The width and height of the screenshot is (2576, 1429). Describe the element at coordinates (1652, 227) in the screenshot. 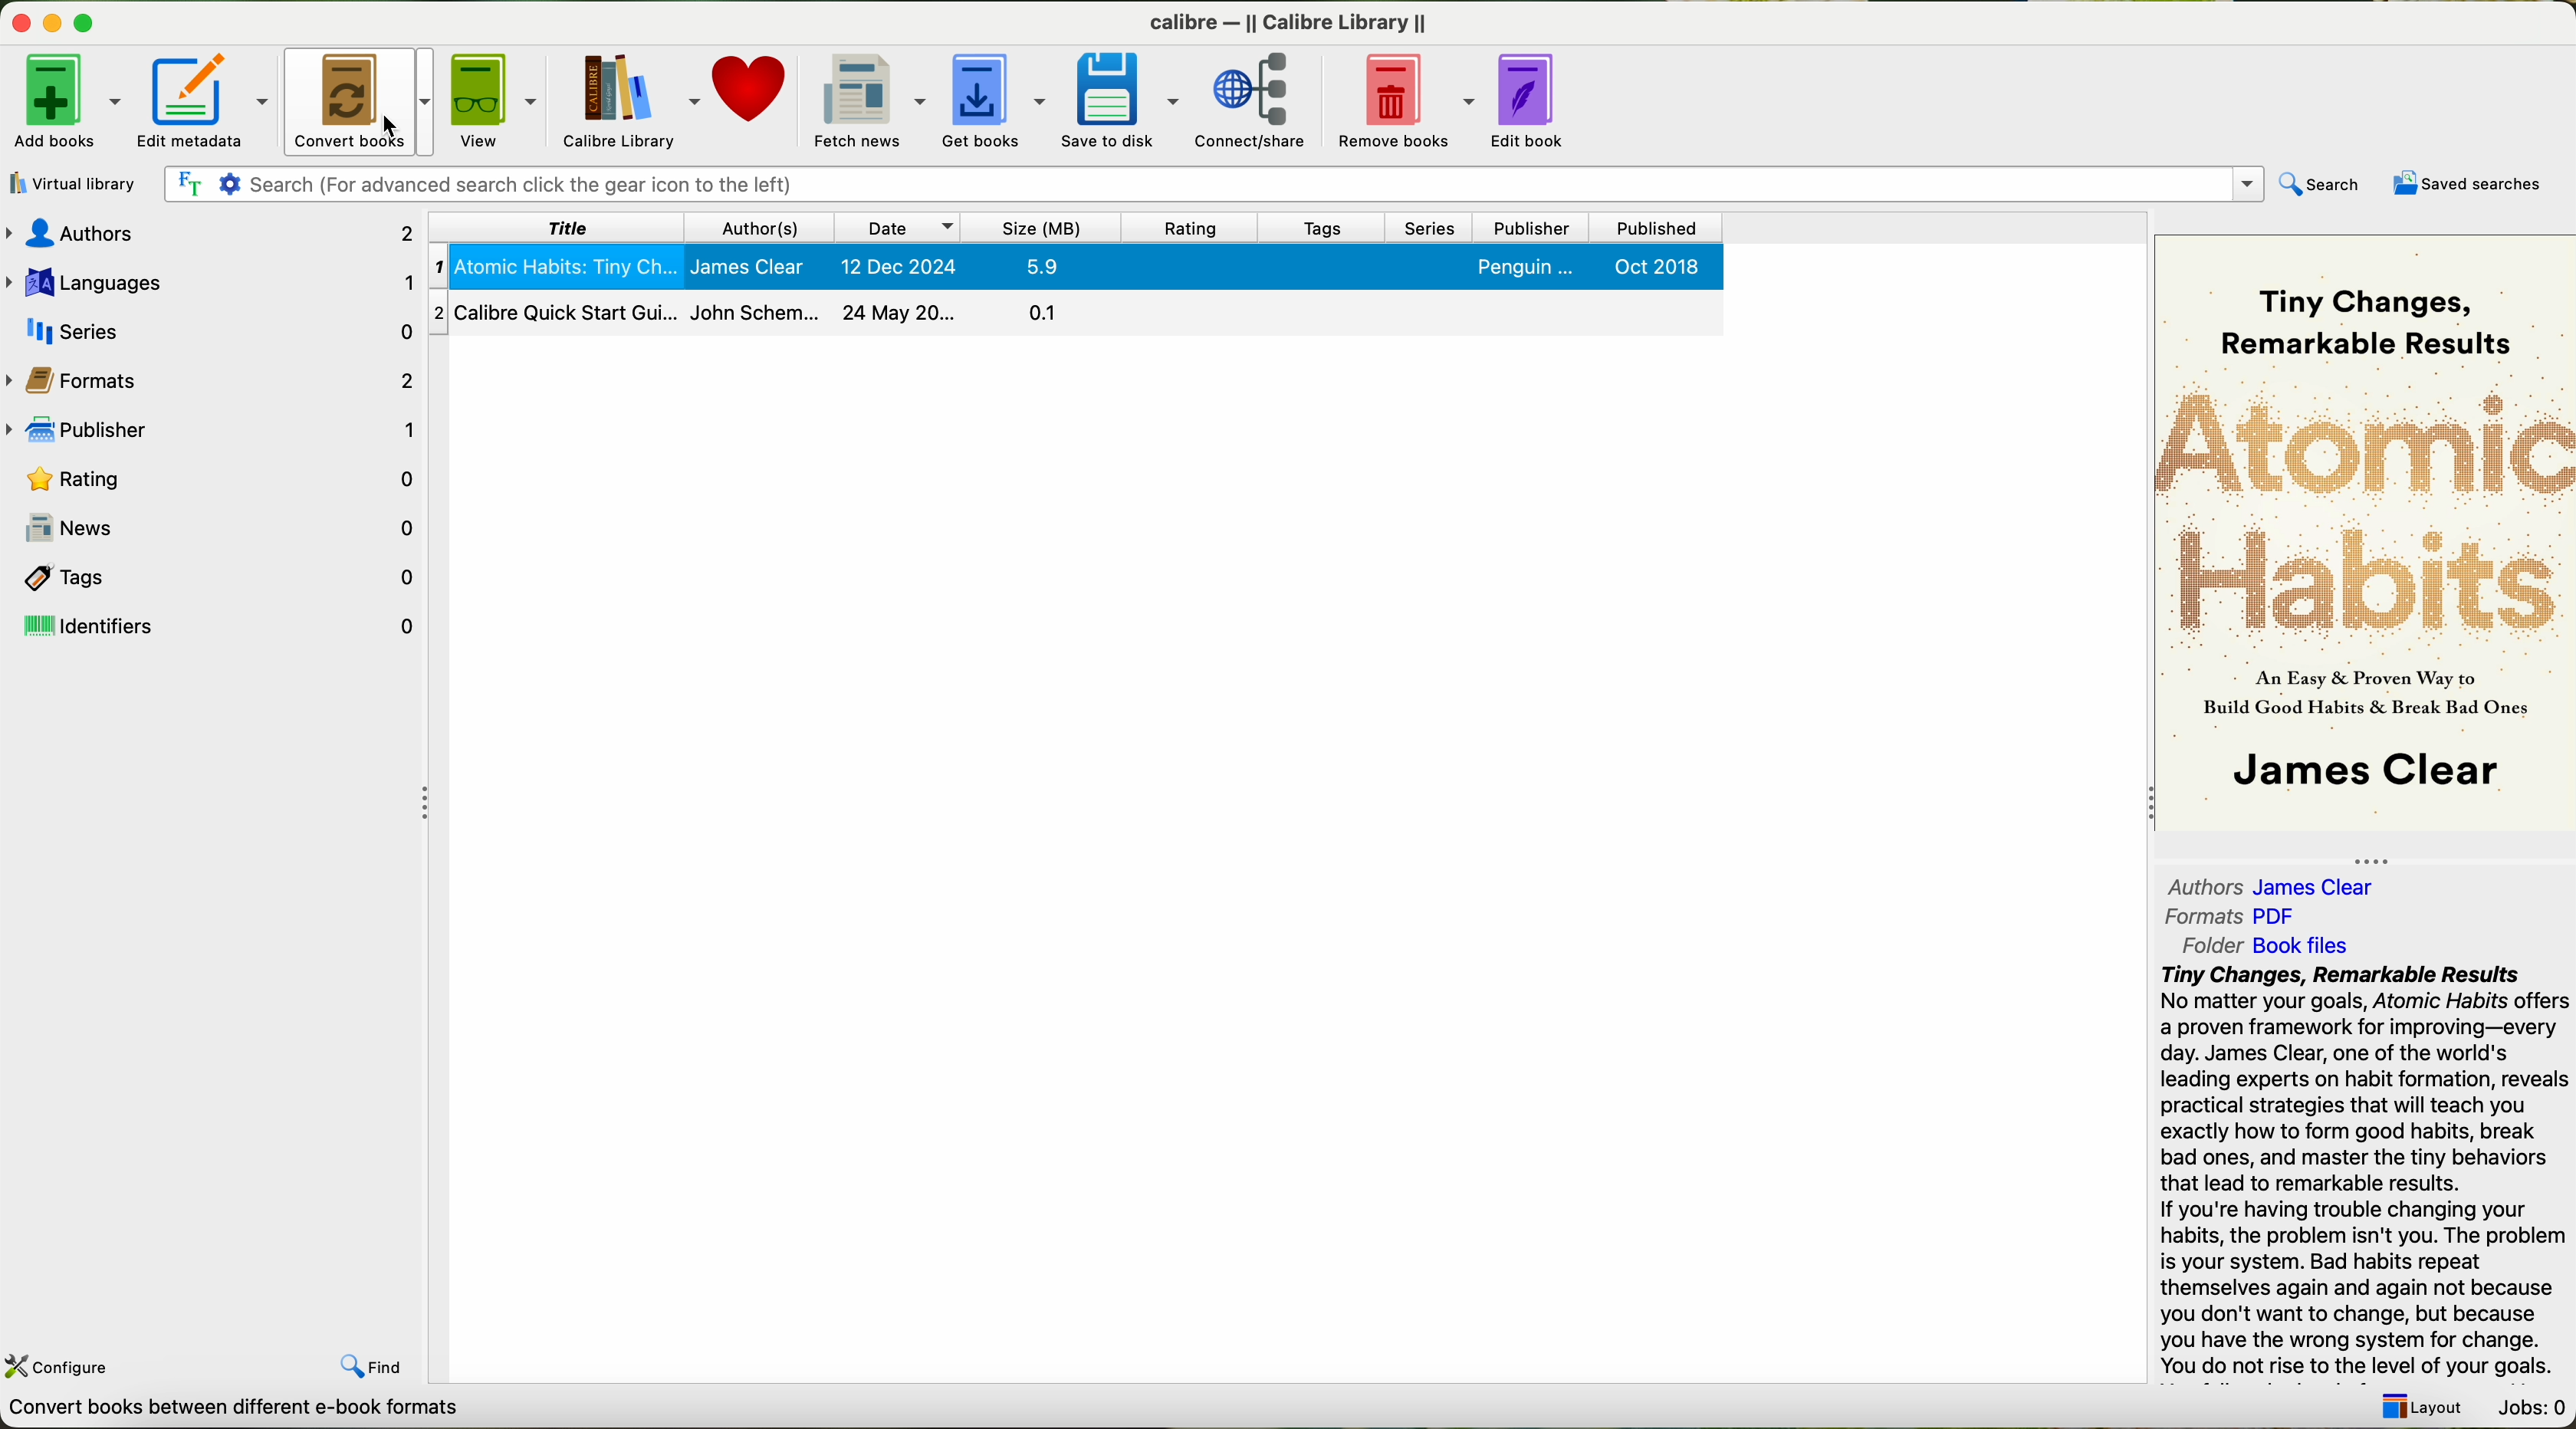

I see `published` at that location.